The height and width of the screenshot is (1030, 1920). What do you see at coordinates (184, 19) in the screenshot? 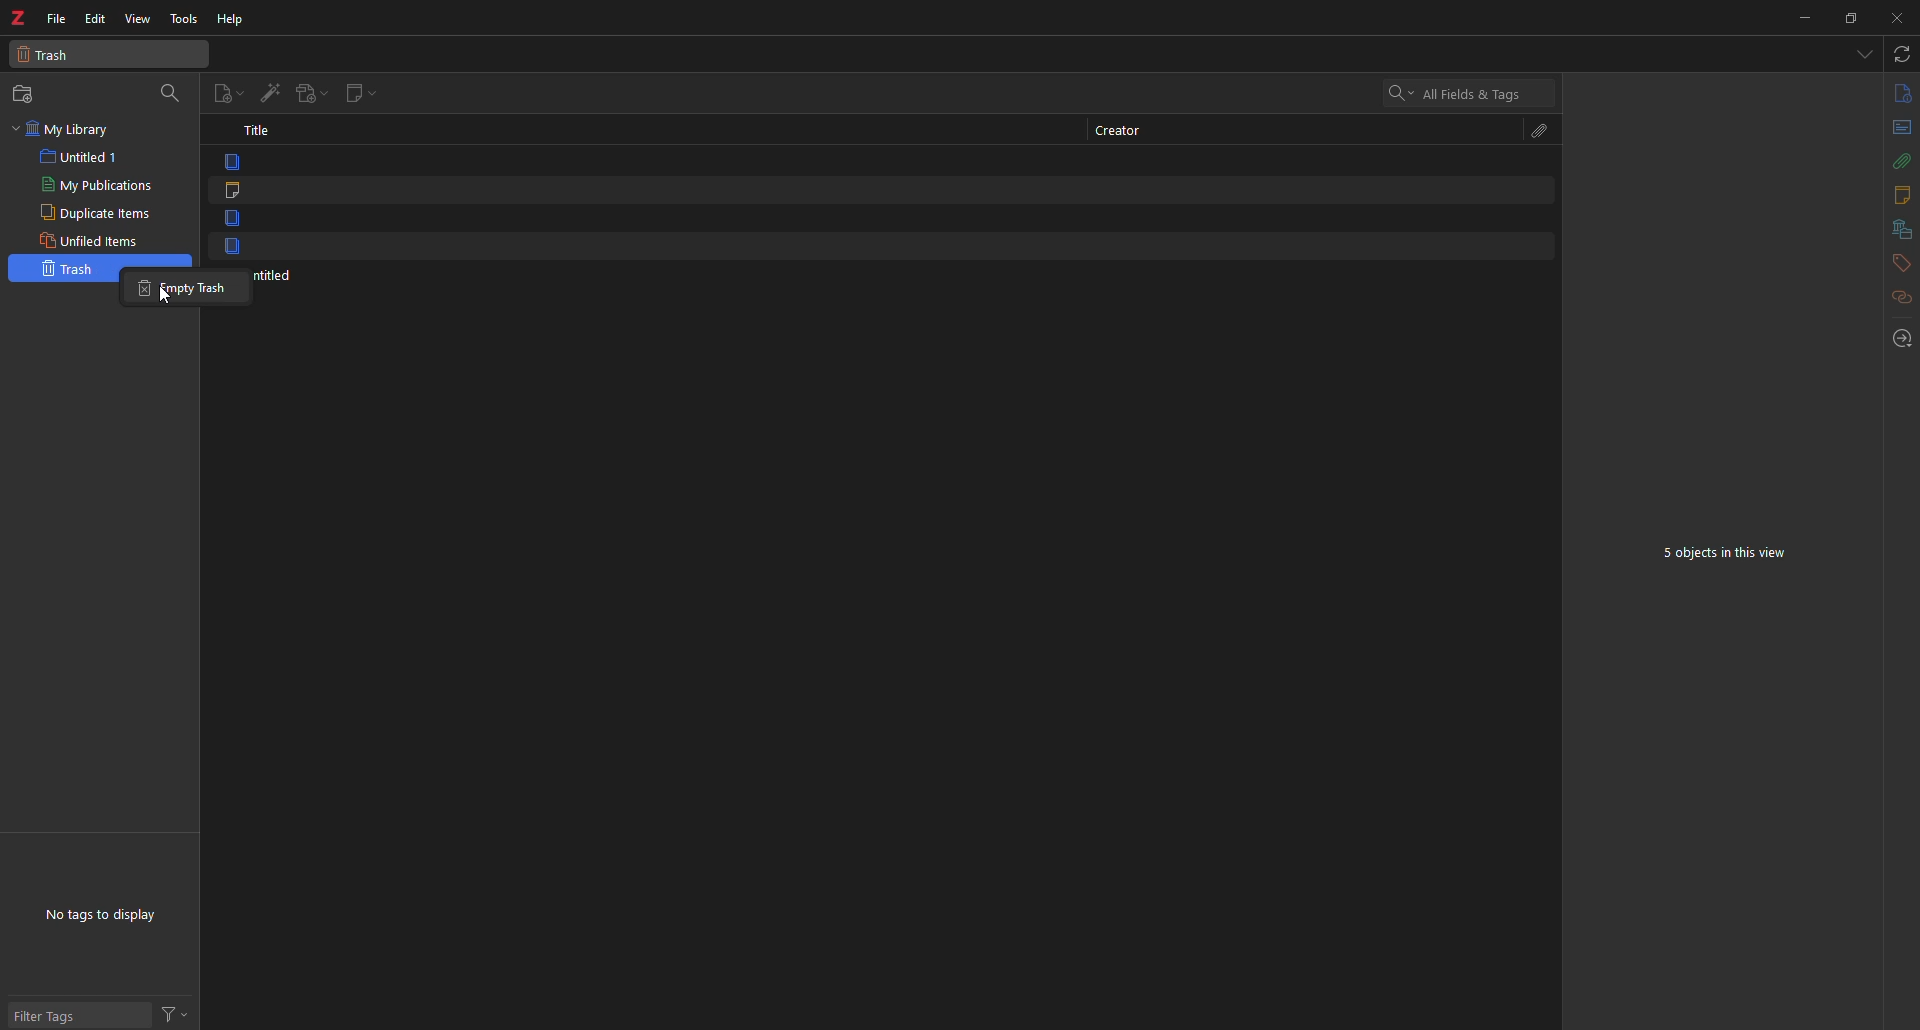
I see `tools` at bounding box center [184, 19].